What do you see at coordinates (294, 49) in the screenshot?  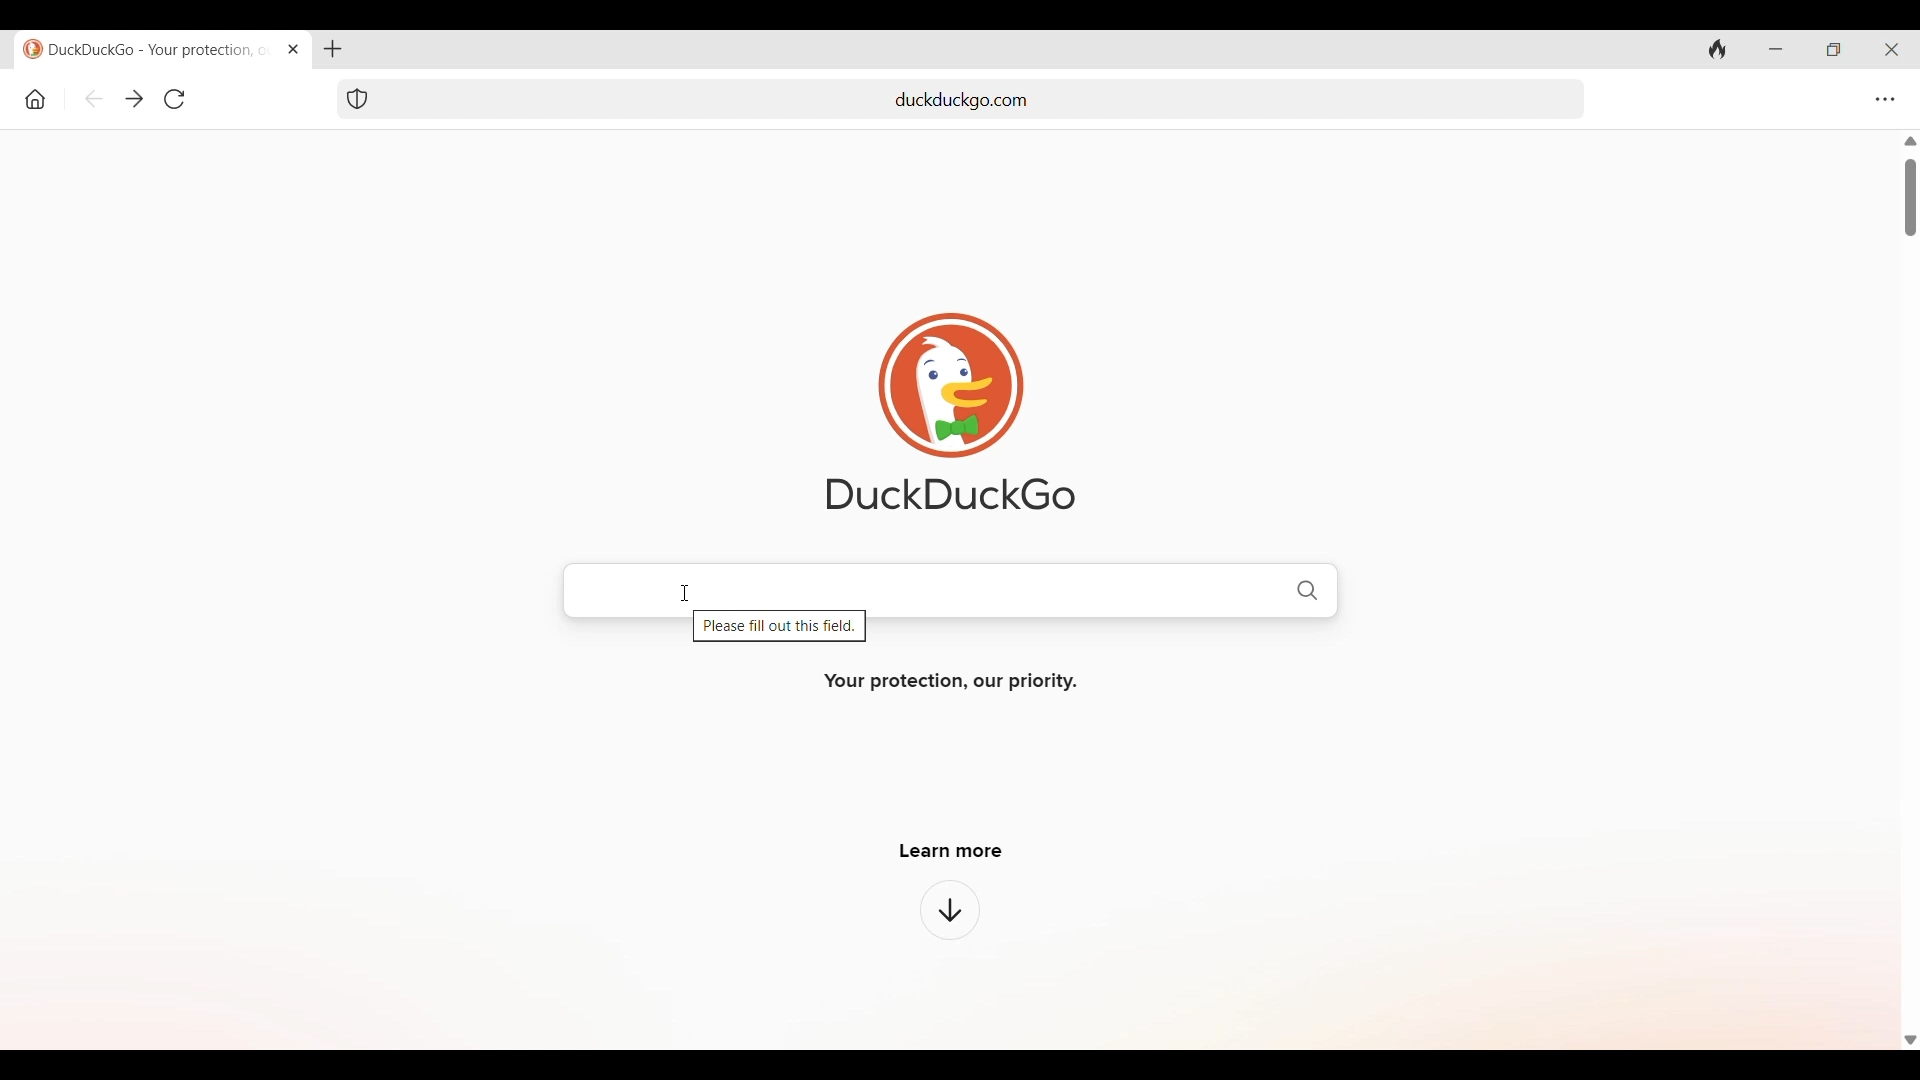 I see `Close tab` at bounding box center [294, 49].